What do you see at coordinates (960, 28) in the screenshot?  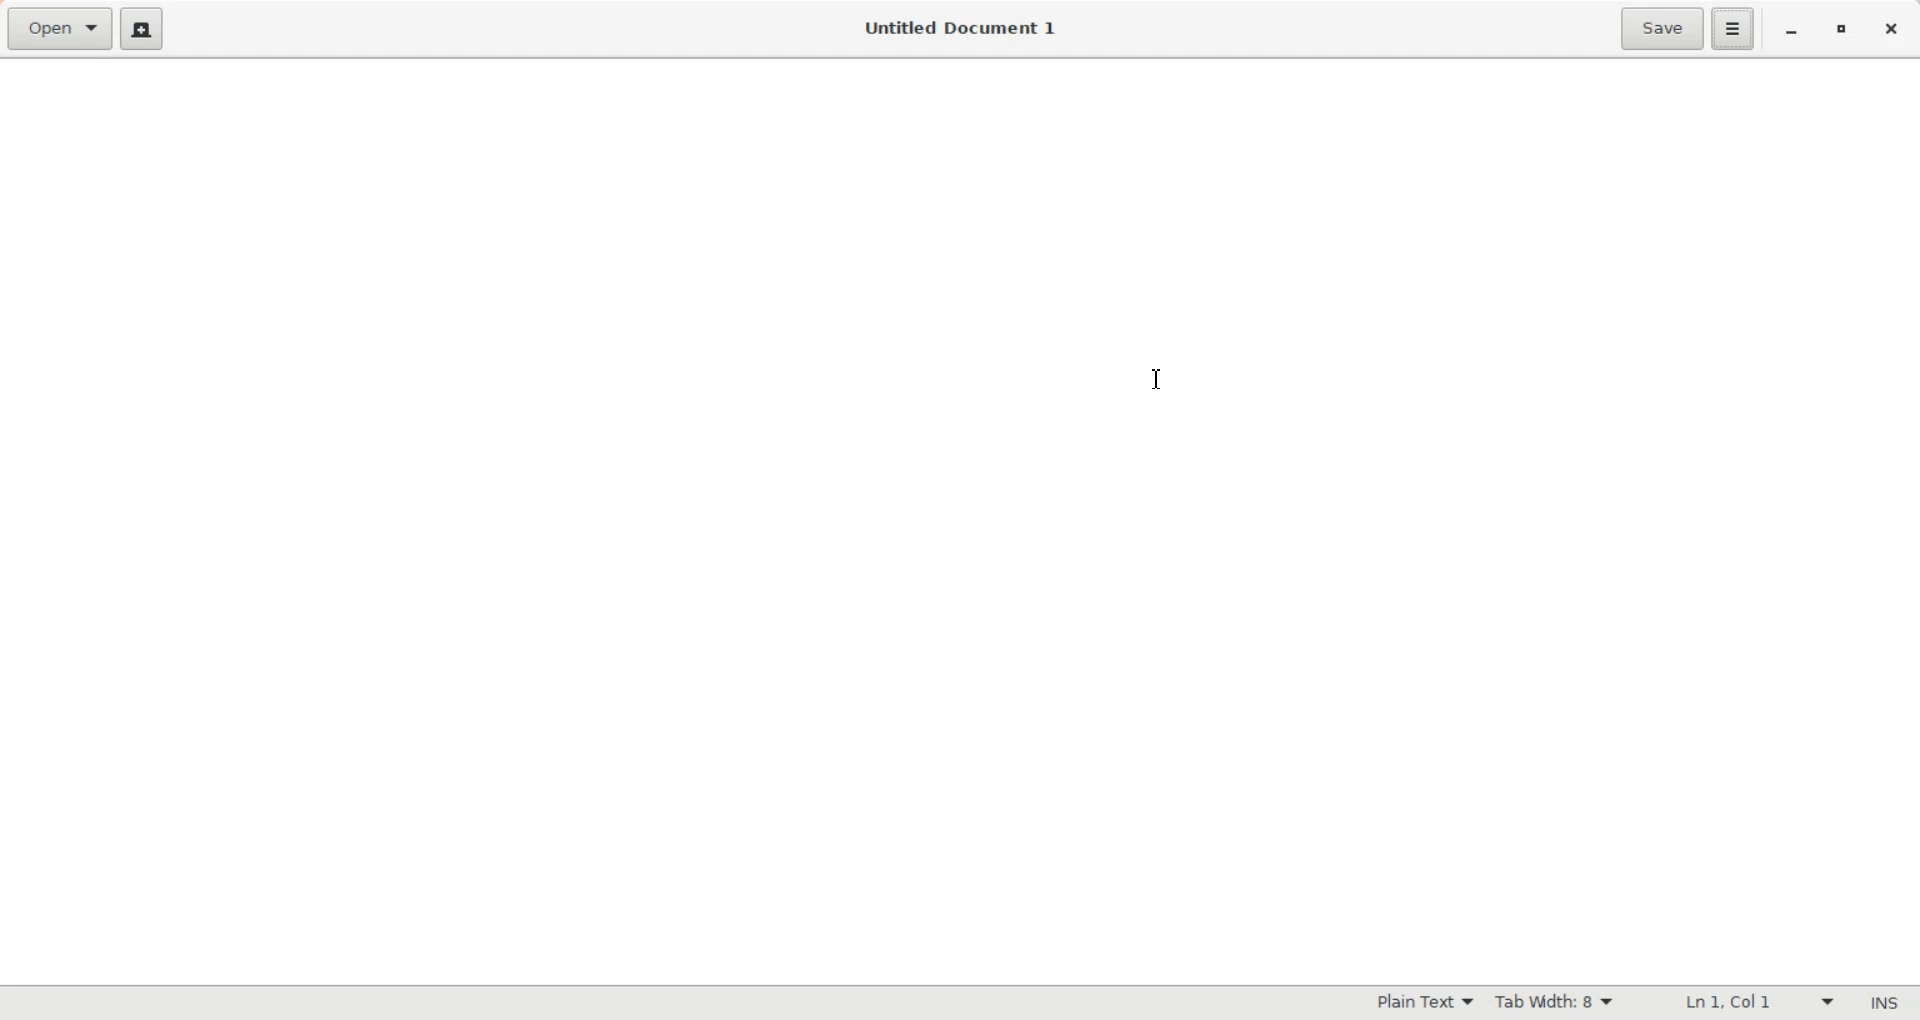 I see `Untitled Document 1` at bounding box center [960, 28].